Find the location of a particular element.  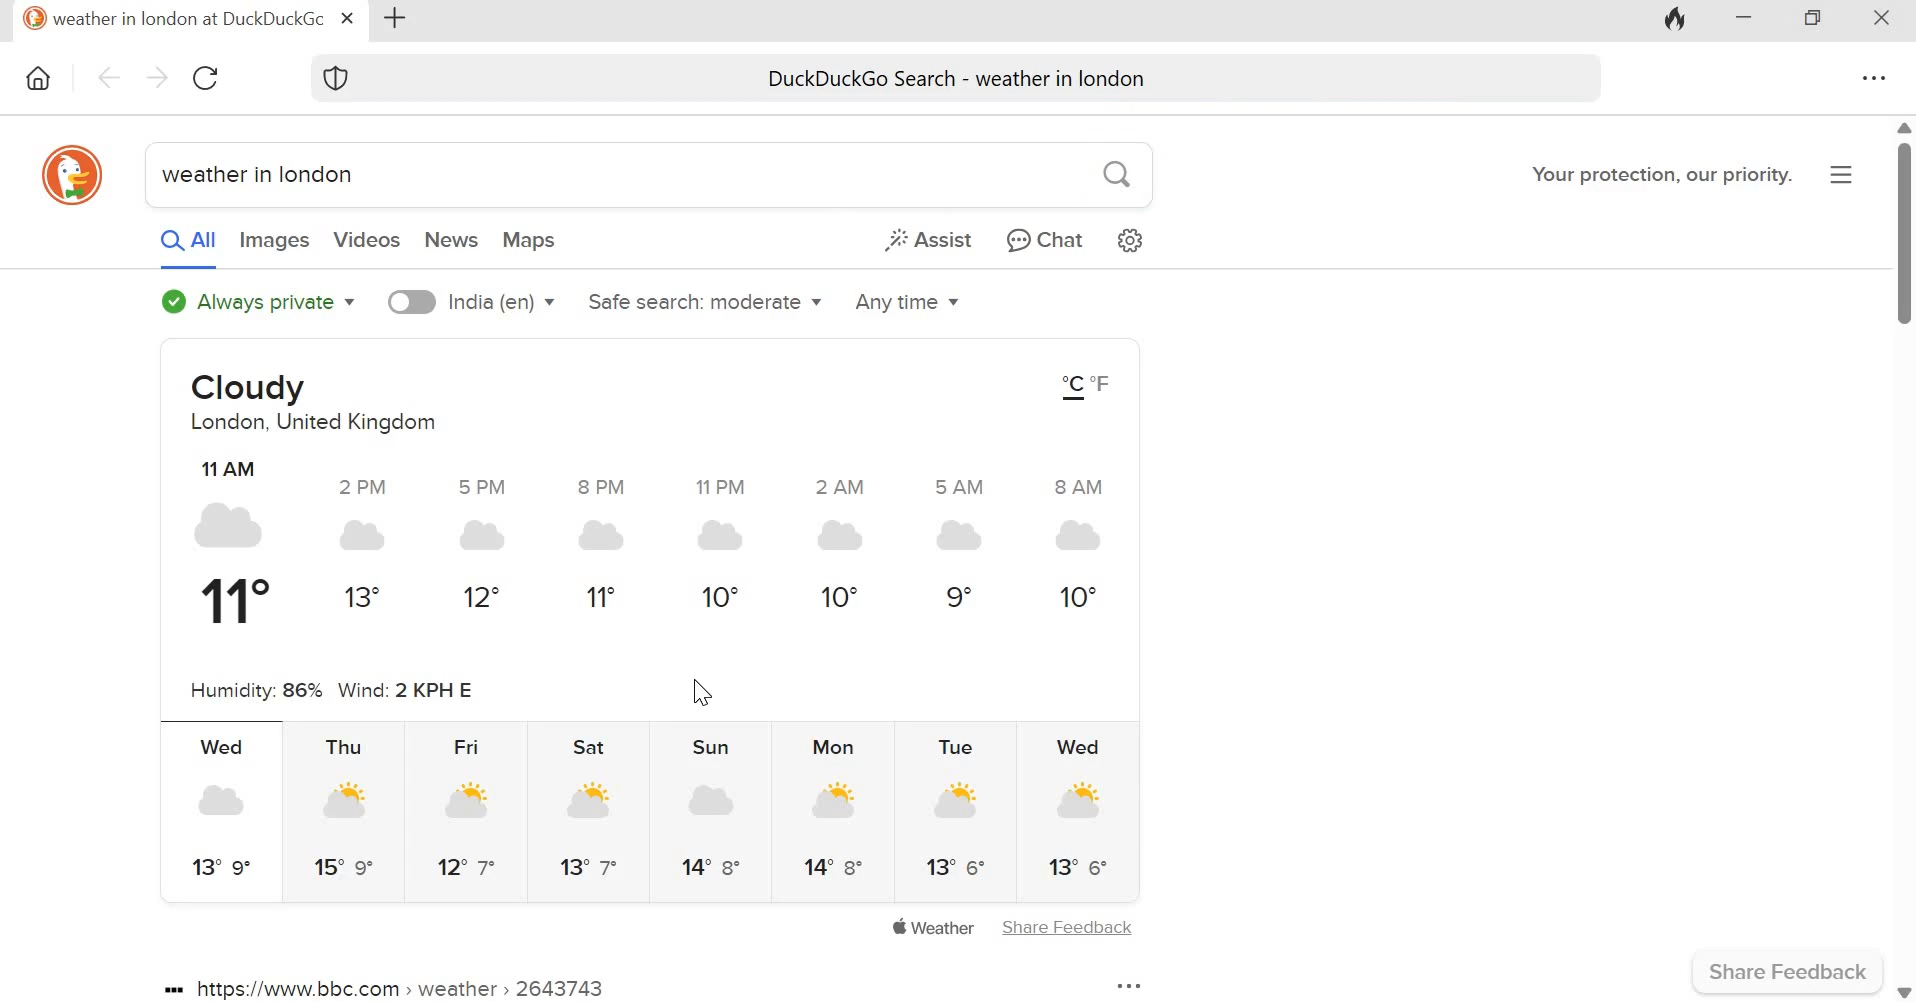

Reload this page is located at coordinates (204, 78).